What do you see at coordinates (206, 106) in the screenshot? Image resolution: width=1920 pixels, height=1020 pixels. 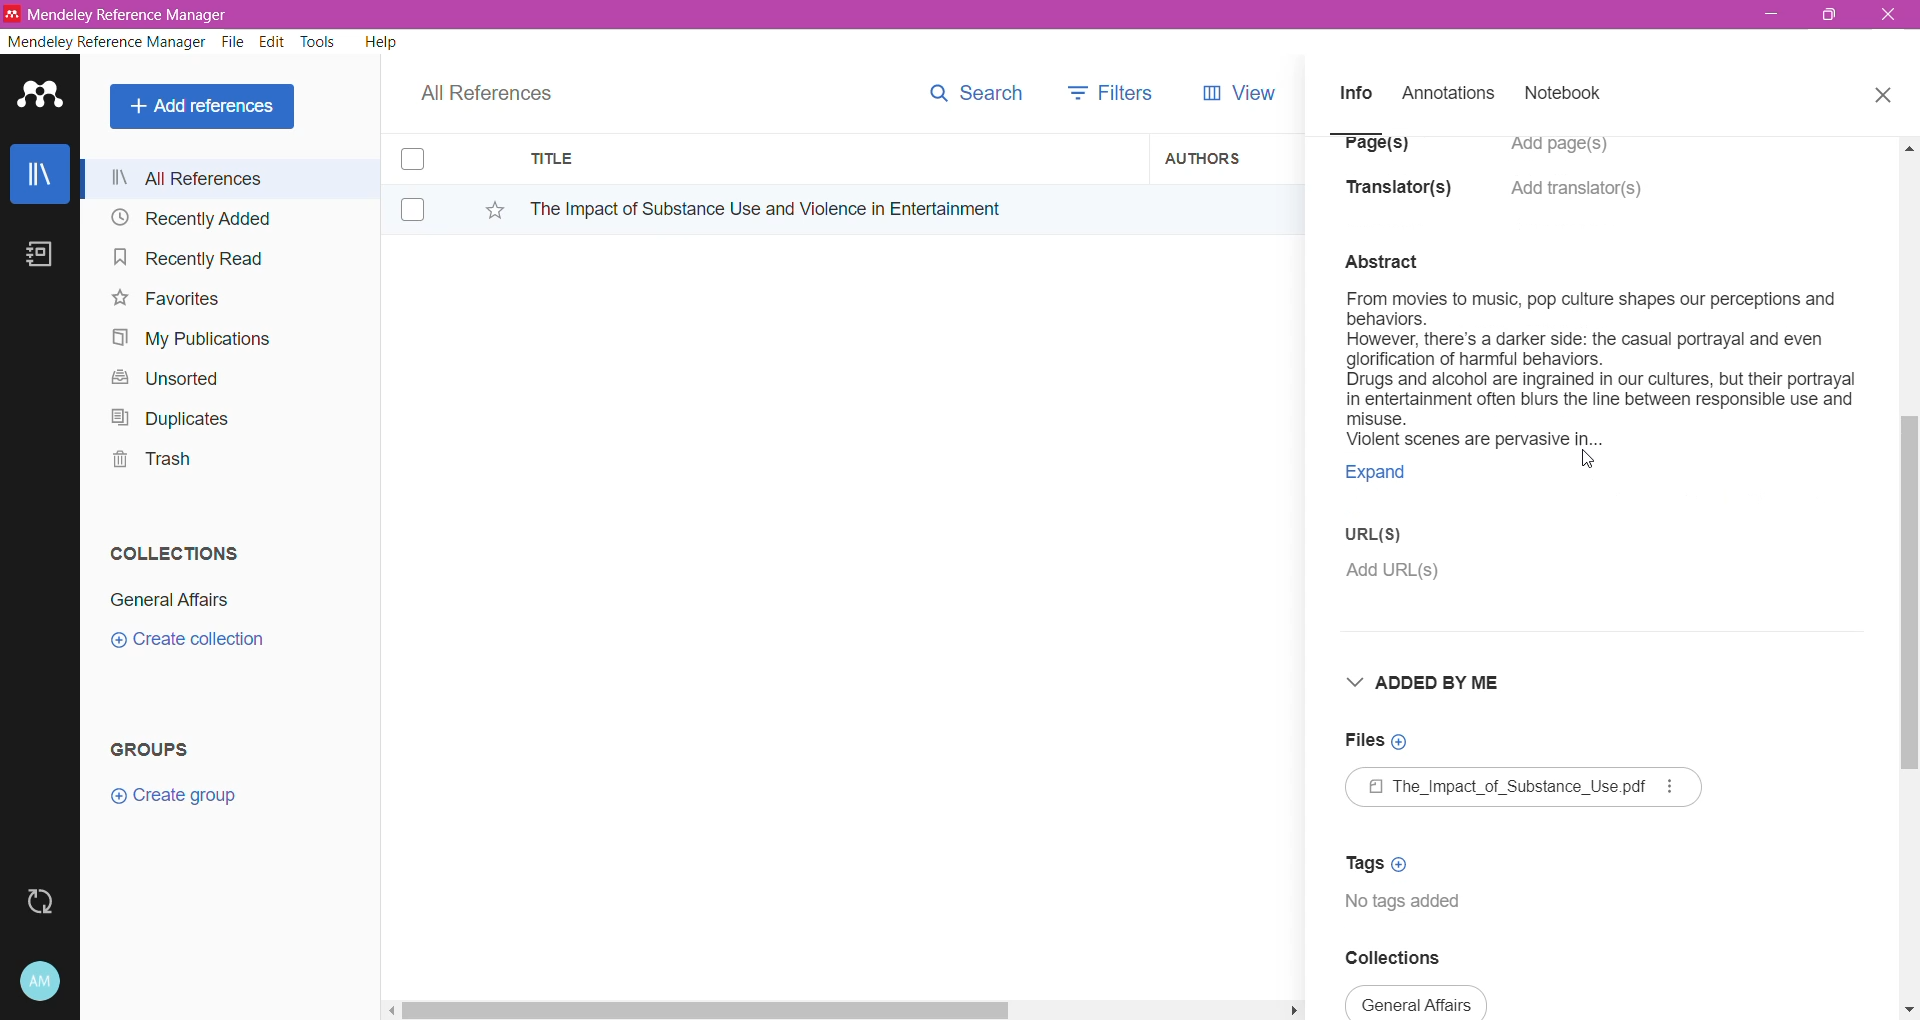 I see `Add References` at bounding box center [206, 106].